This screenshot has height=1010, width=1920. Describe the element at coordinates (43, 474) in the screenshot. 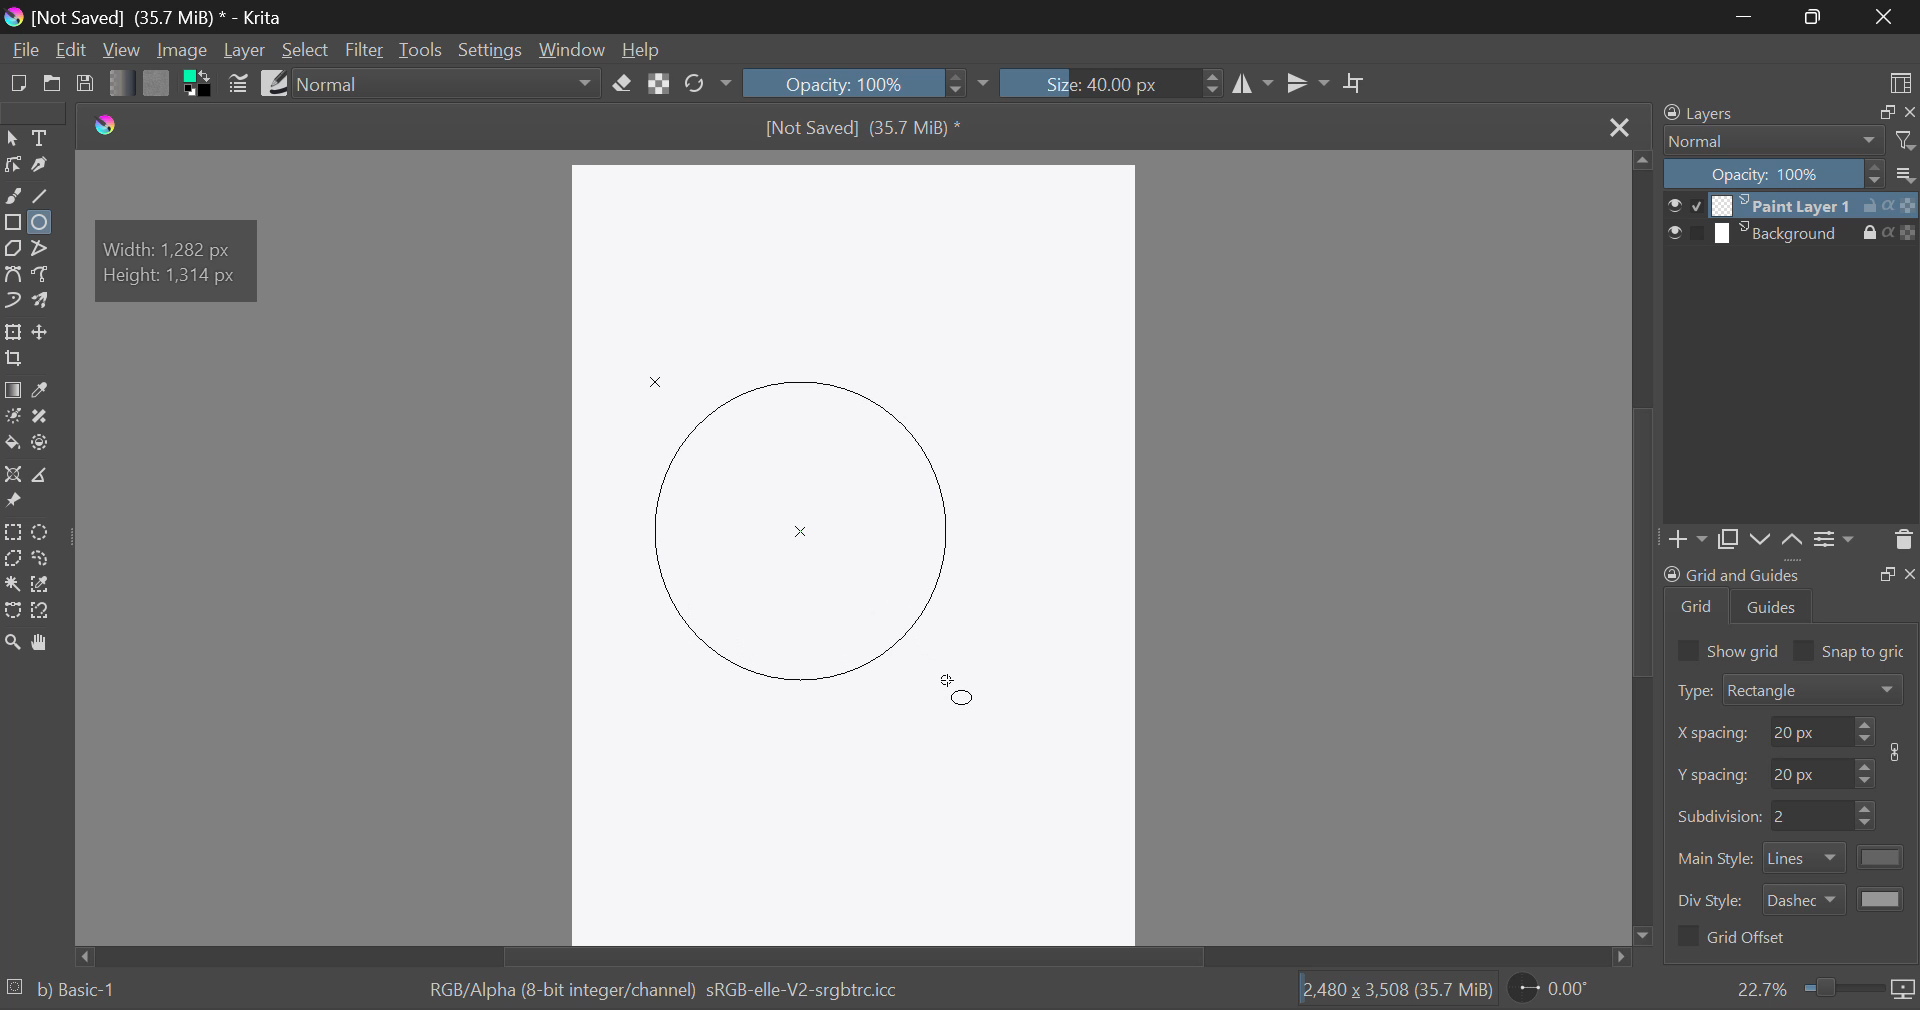

I see `Measurements` at that location.